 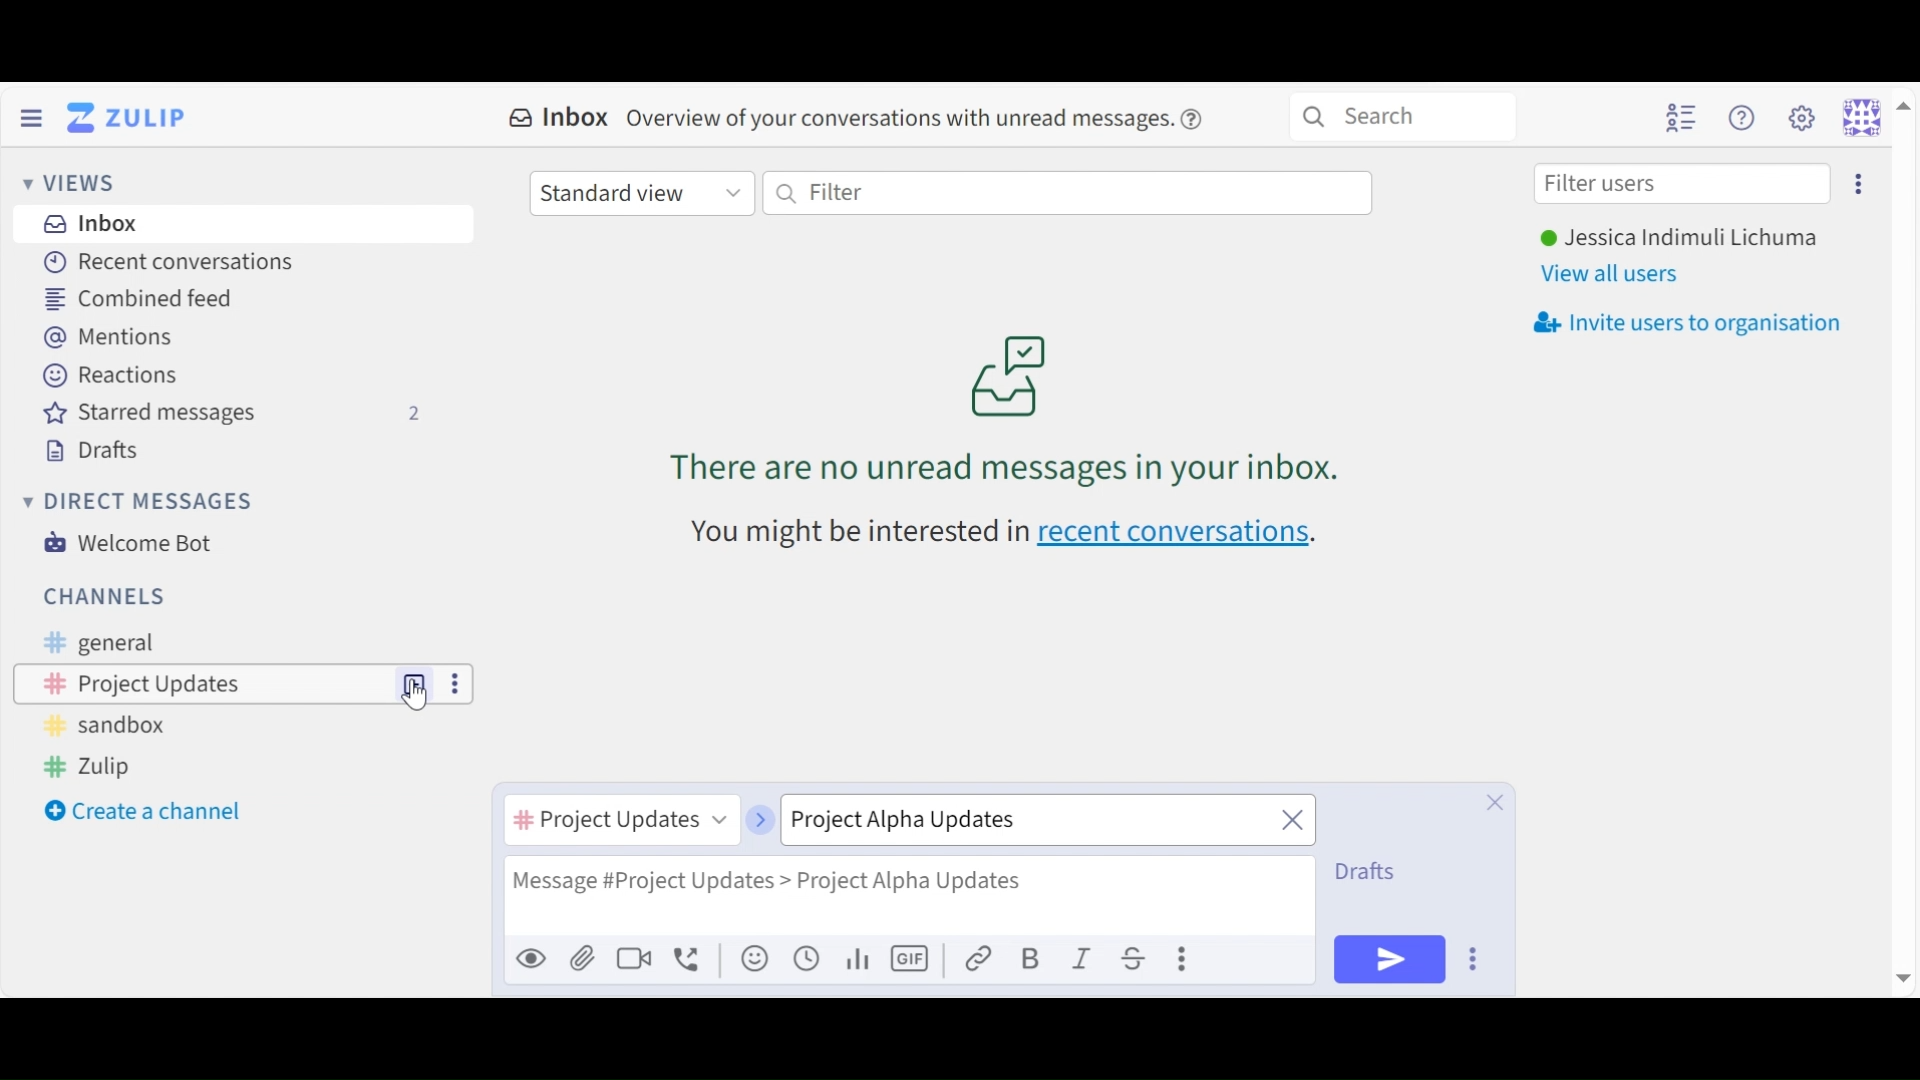 What do you see at coordinates (101, 768) in the screenshot?
I see `Zulip Channel` at bounding box center [101, 768].